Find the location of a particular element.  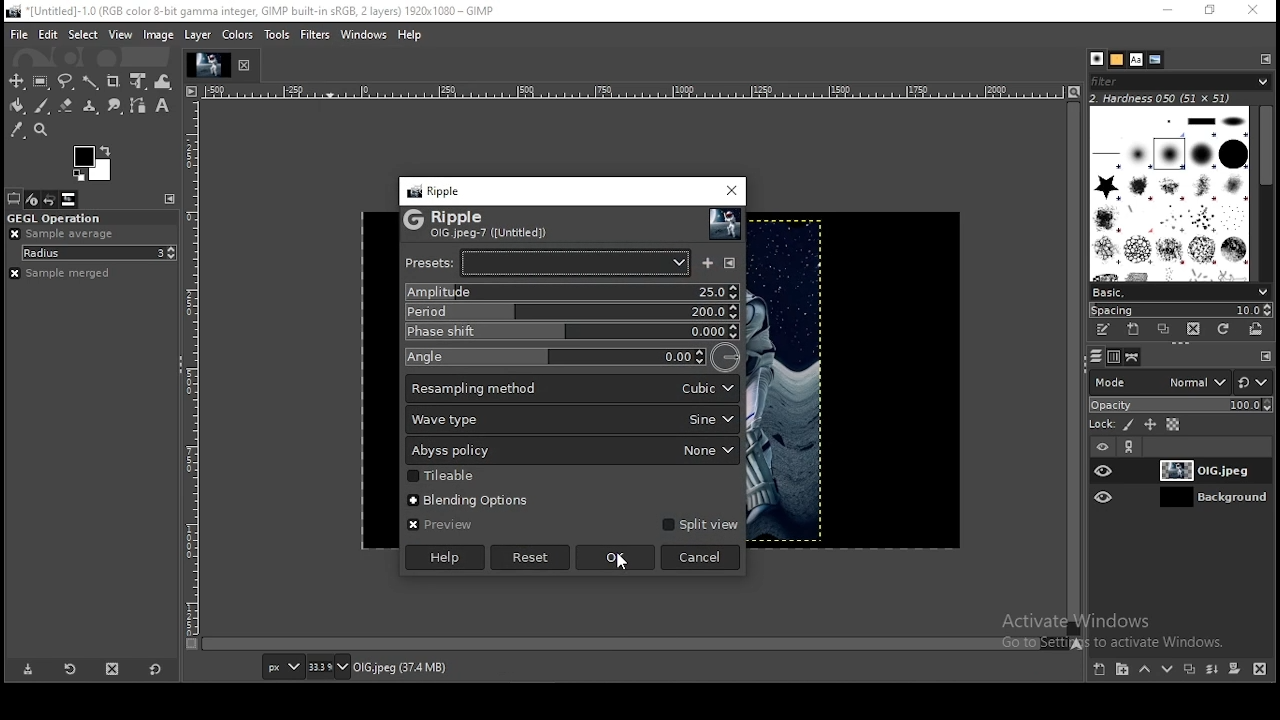

sample average is located at coordinates (64, 234).